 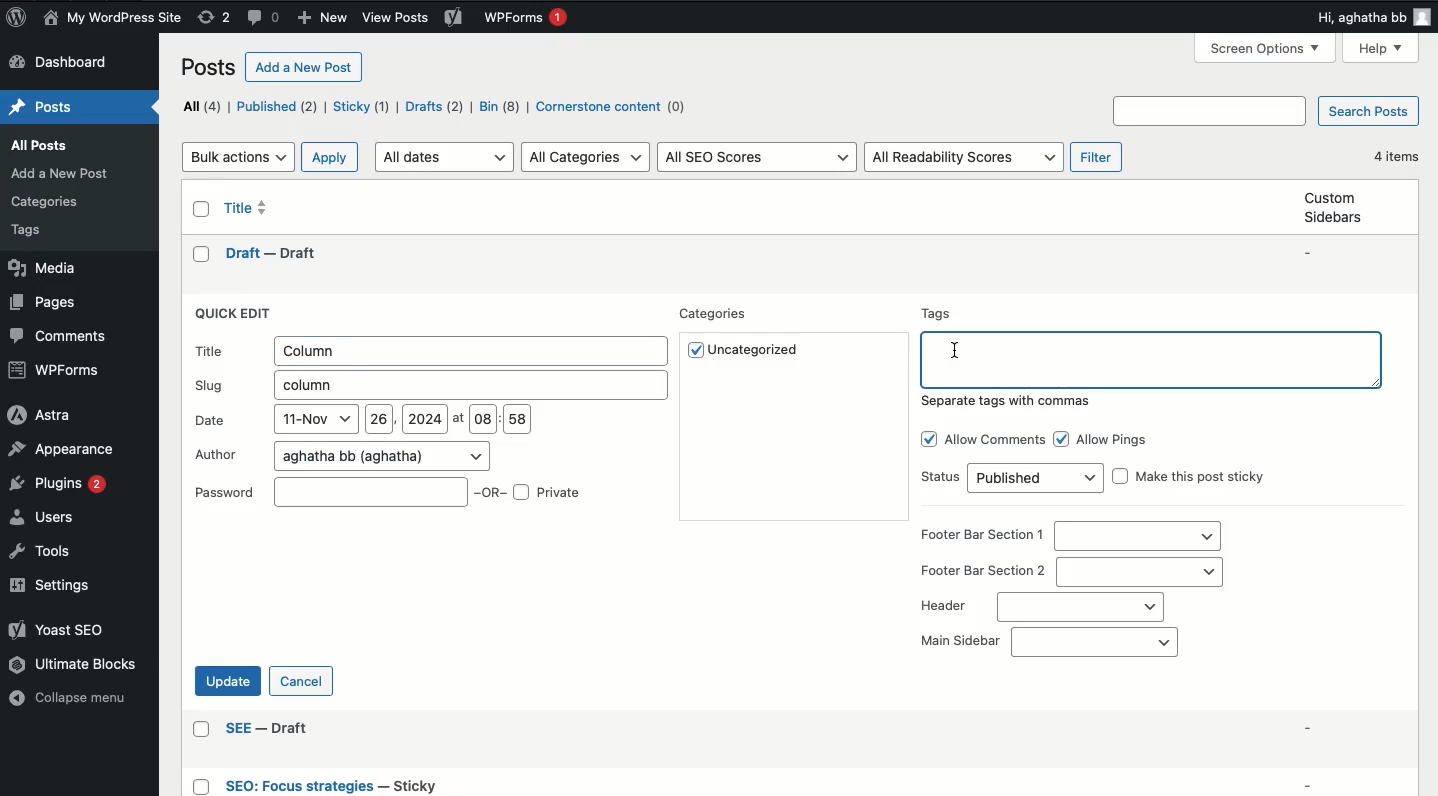 What do you see at coordinates (1380, 49) in the screenshot?
I see `Help` at bounding box center [1380, 49].